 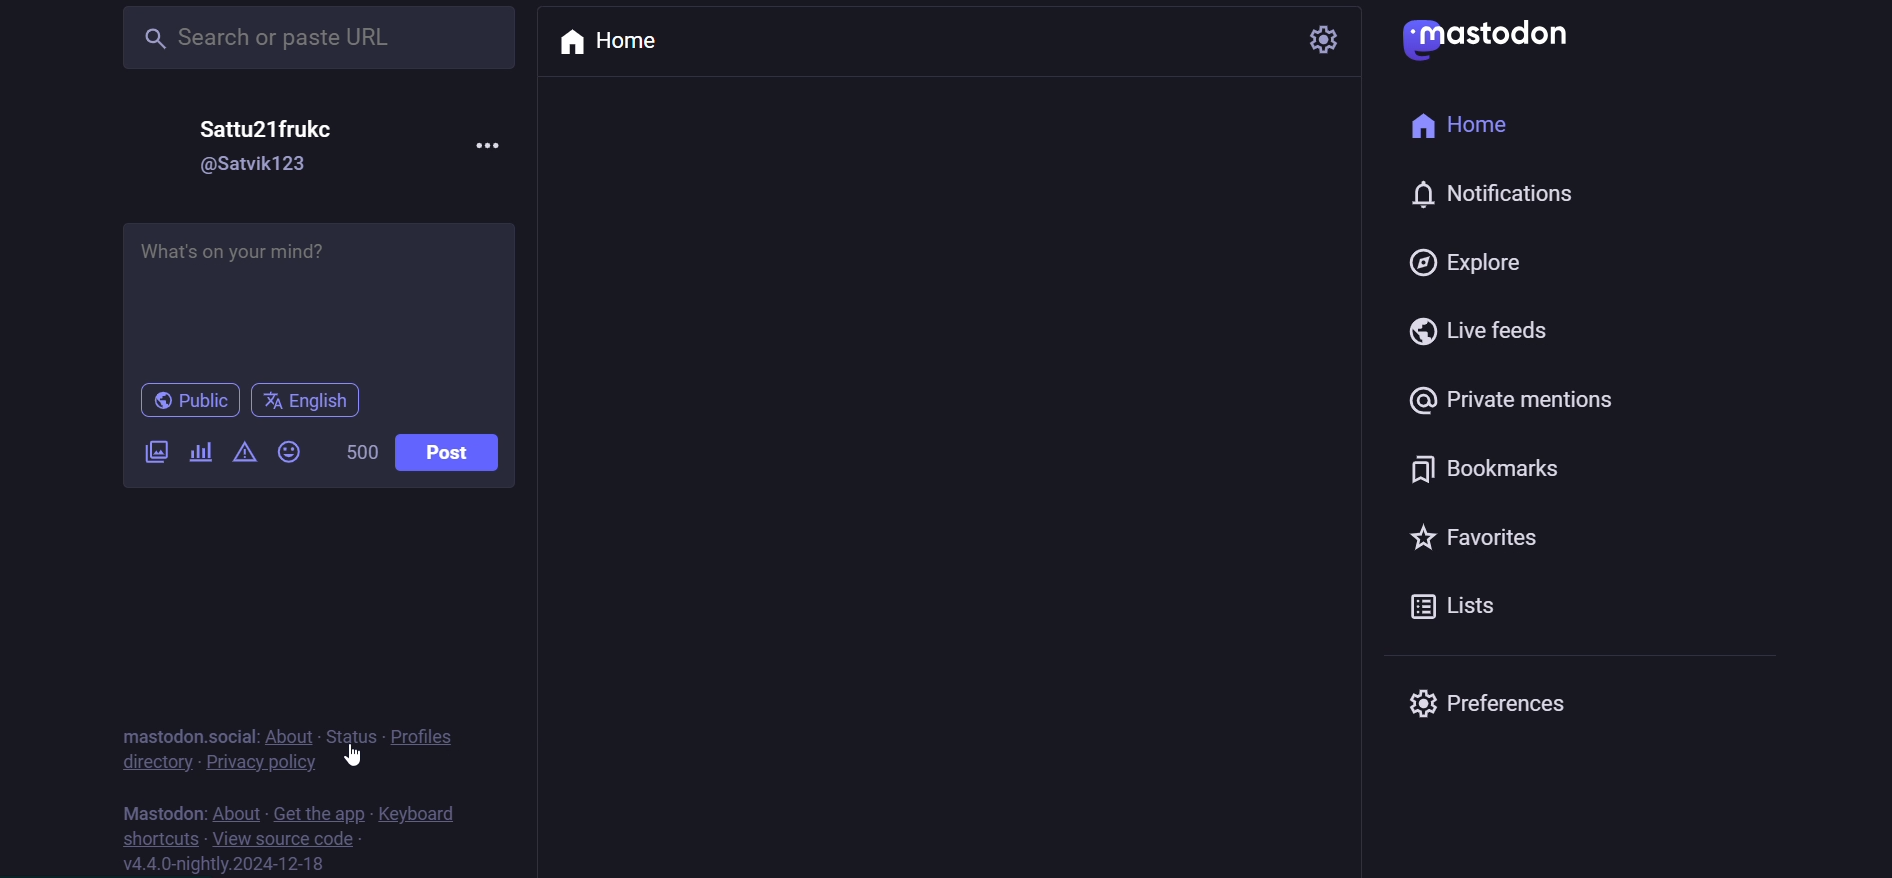 I want to click on status, so click(x=345, y=734).